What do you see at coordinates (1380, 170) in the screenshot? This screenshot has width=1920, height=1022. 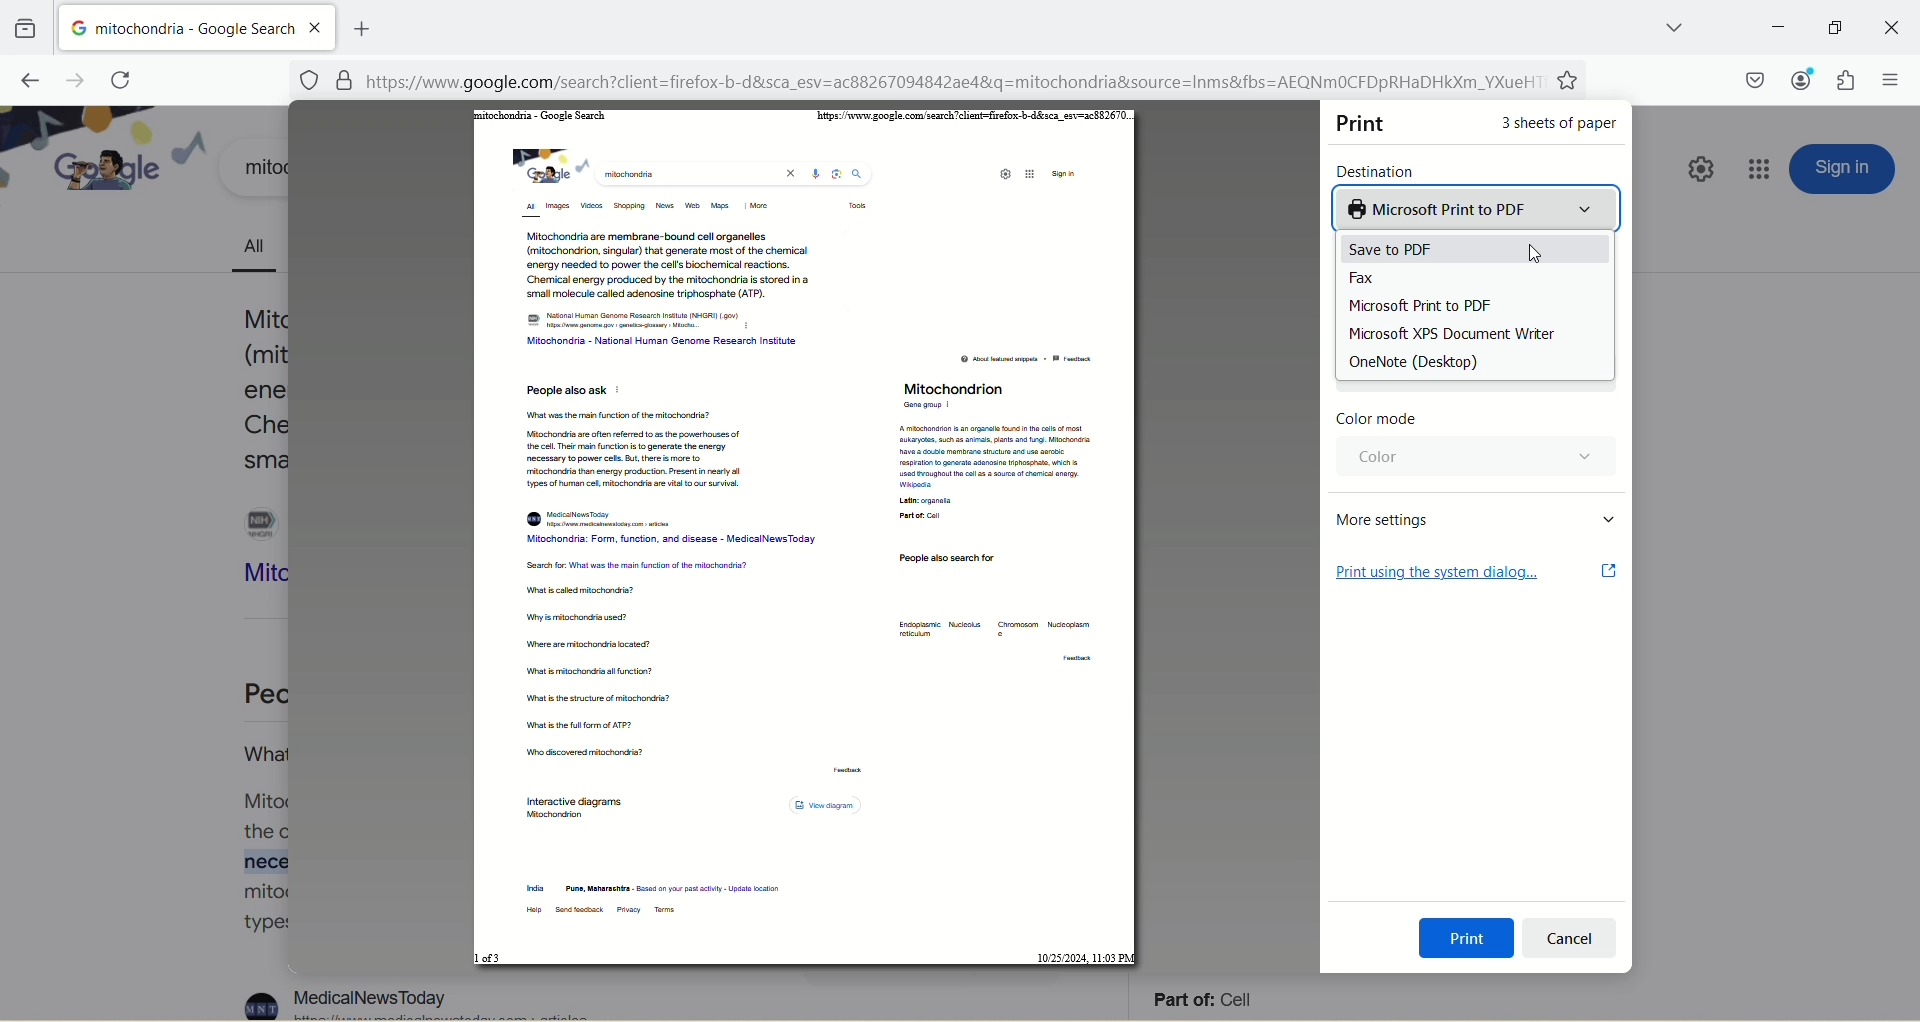 I see `destination` at bounding box center [1380, 170].